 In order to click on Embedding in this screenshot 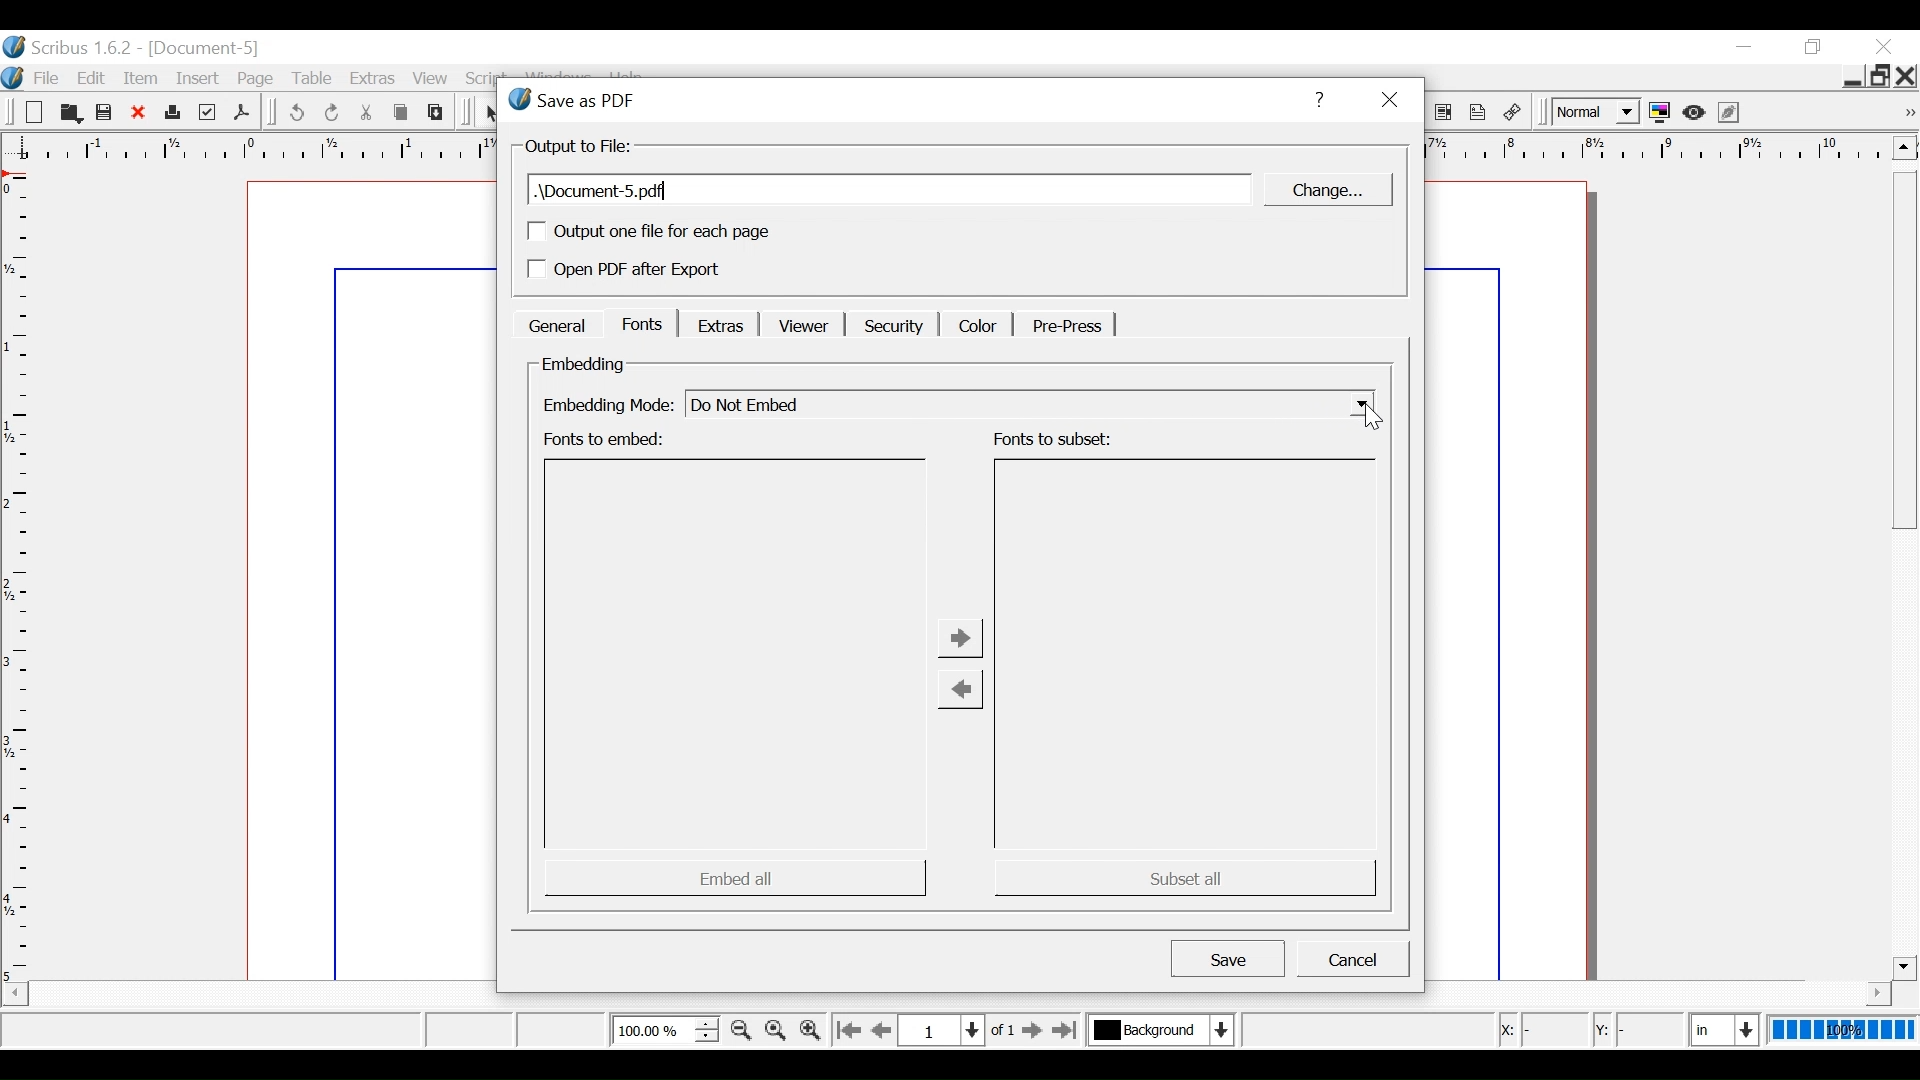, I will do `click(584, 365)`.